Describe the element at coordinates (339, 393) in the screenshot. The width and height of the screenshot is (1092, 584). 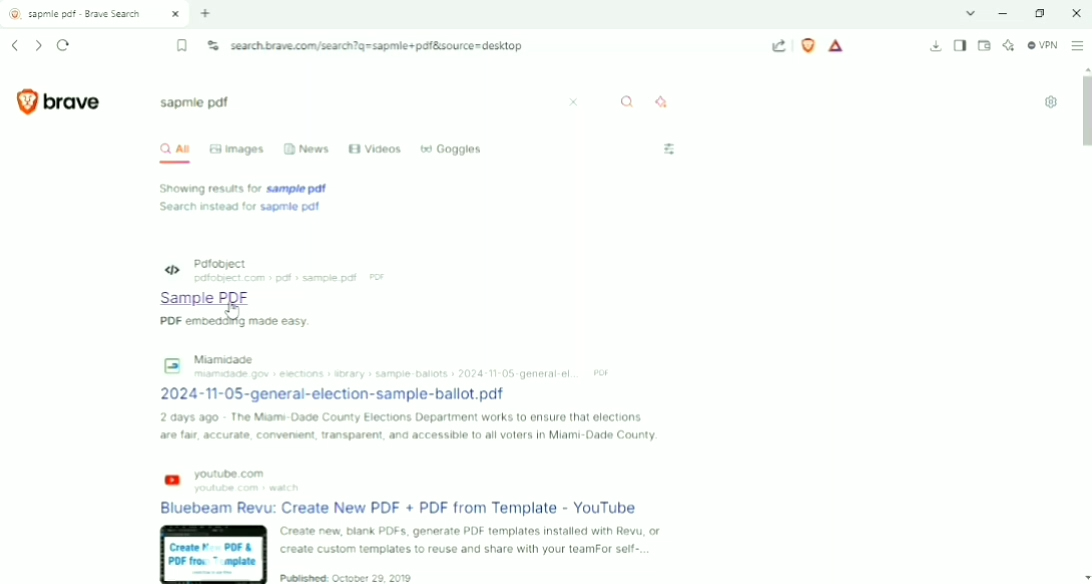
I see `2024-11-05-general-election-sample-ballot.pdf` at that location.